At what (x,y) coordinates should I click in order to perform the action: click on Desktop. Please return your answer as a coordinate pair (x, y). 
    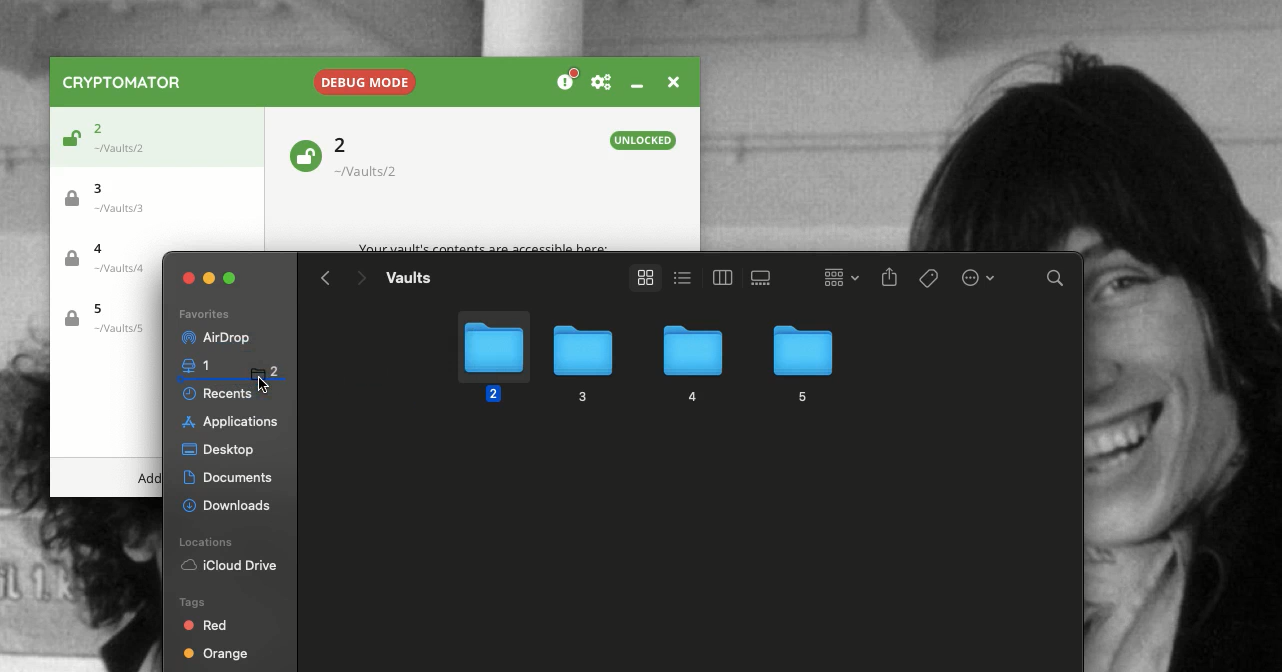
    Looking at the image, I should click on (218, 451).